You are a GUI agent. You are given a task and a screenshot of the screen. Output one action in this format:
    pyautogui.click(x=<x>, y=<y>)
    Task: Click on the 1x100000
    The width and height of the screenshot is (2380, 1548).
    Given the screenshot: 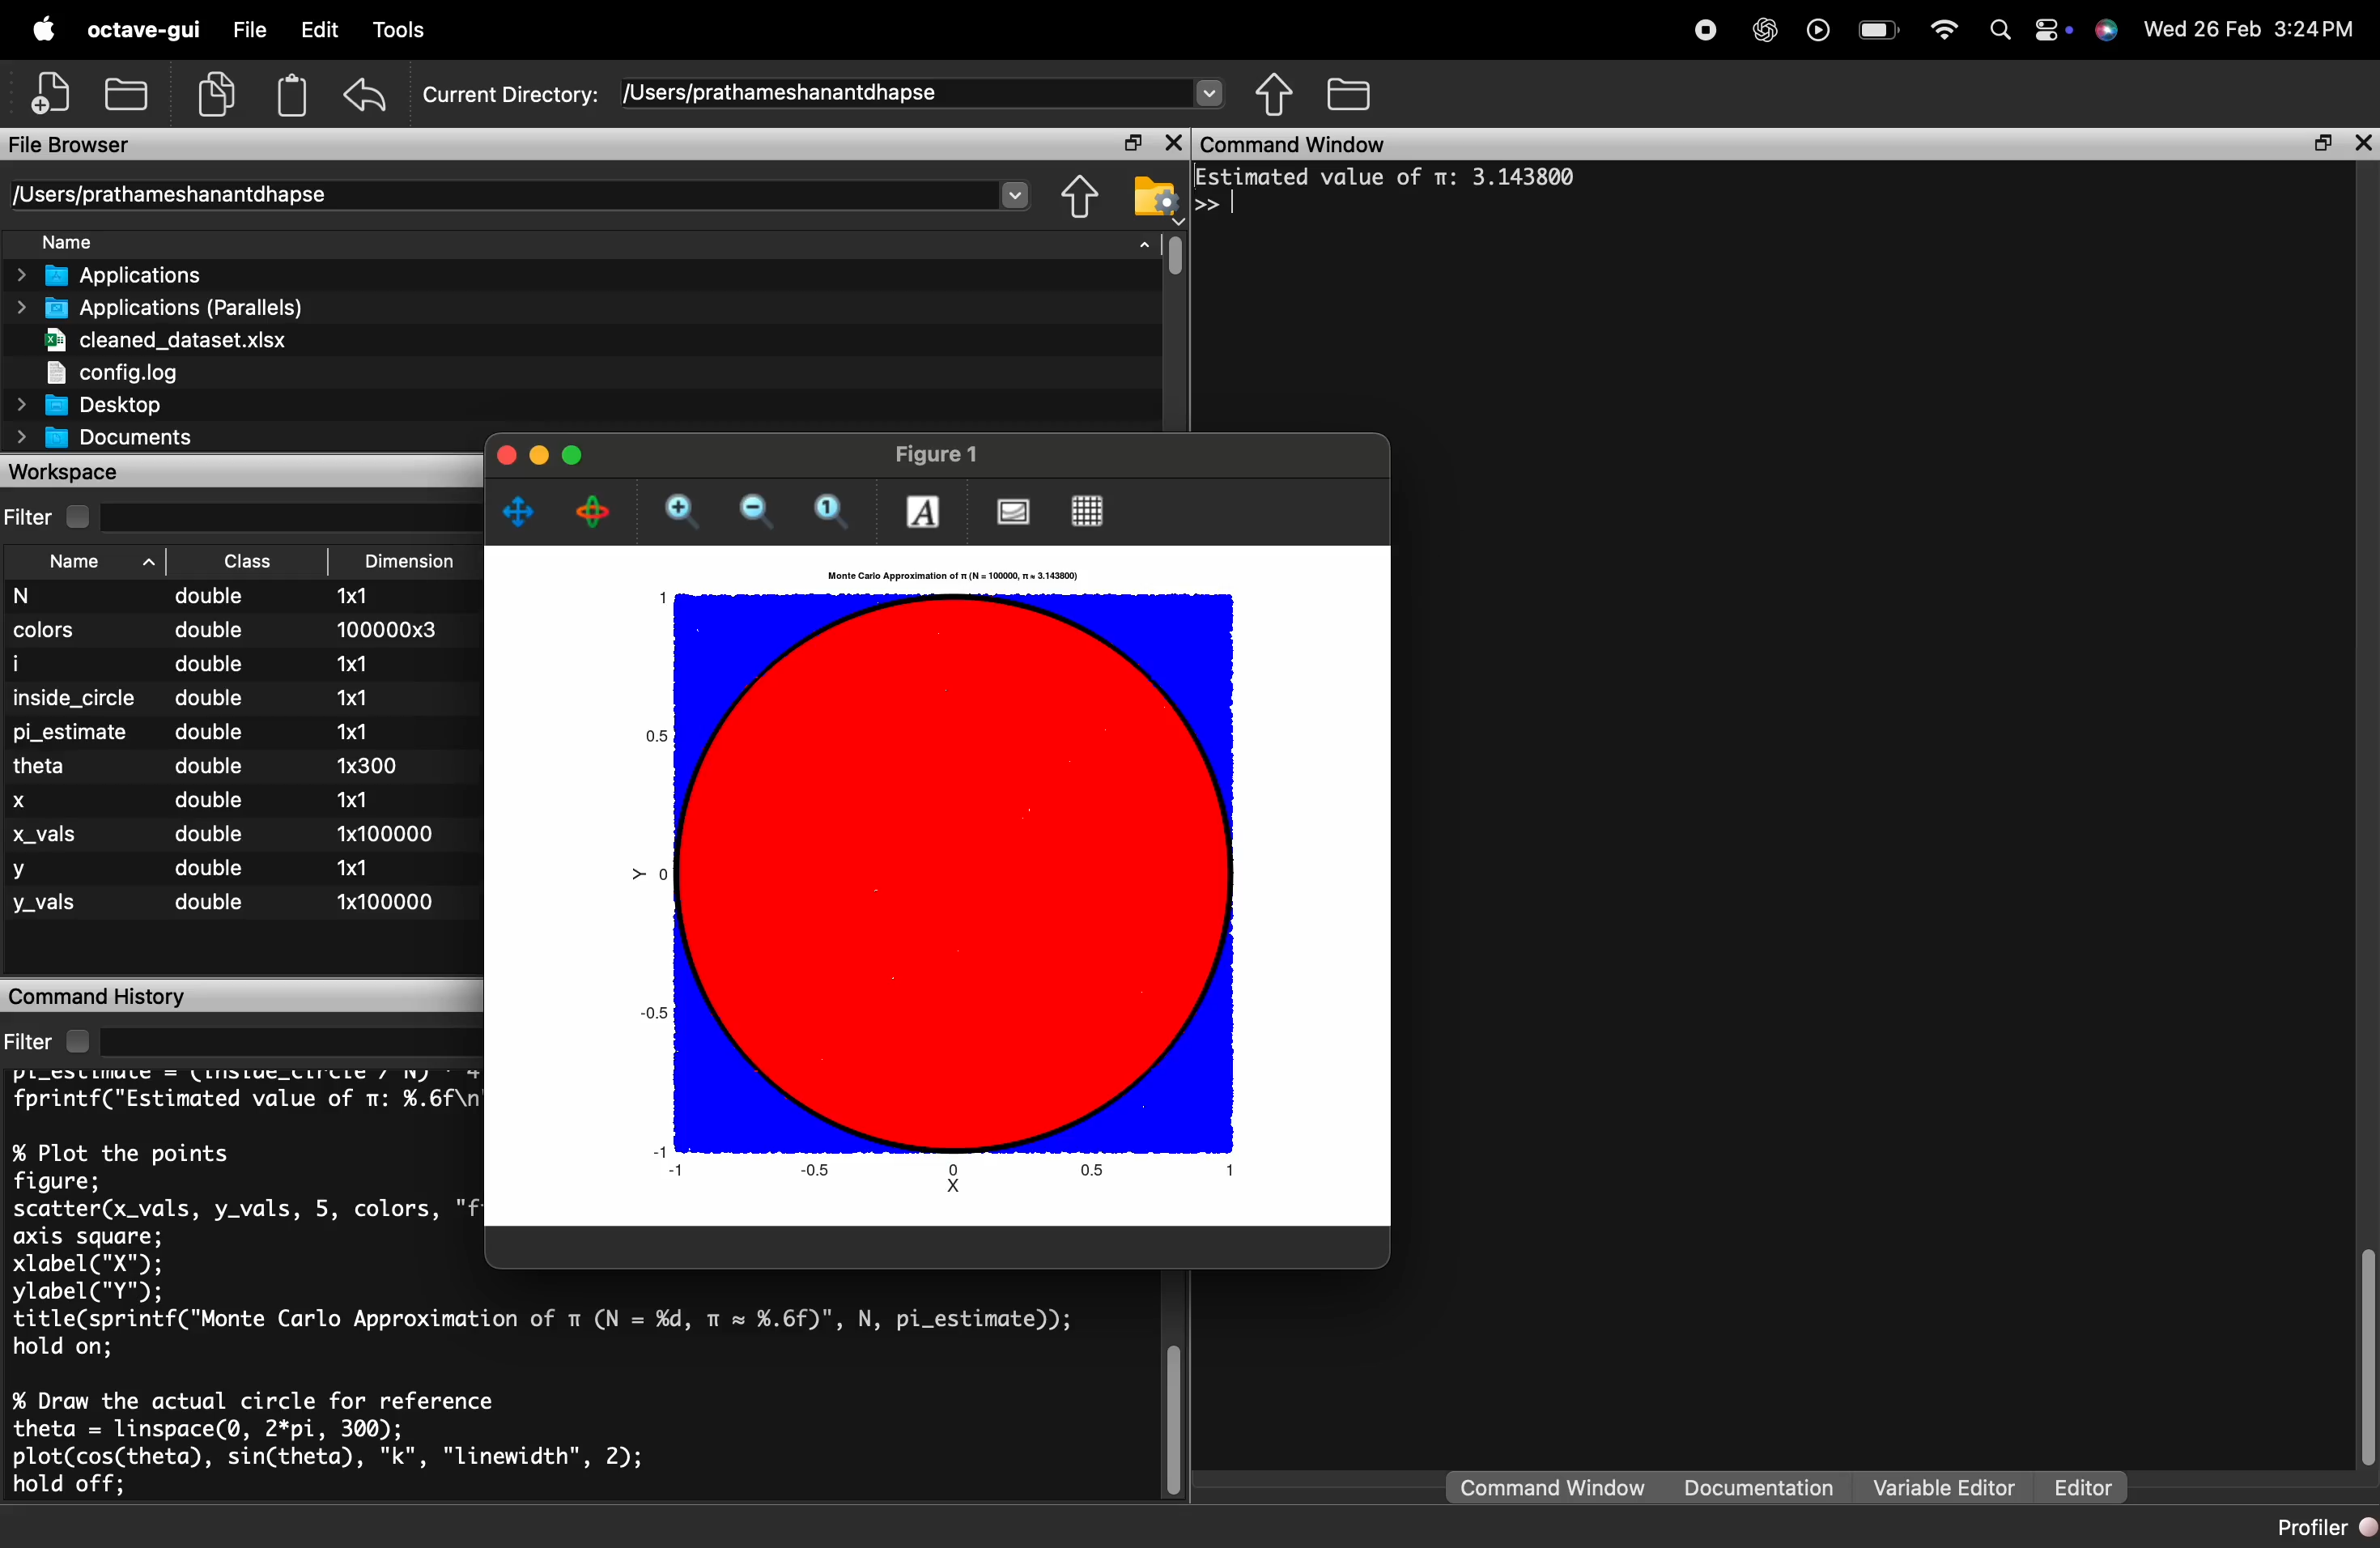 What is the action you would take?
    pyautogui.click(x=381, y=900)
    